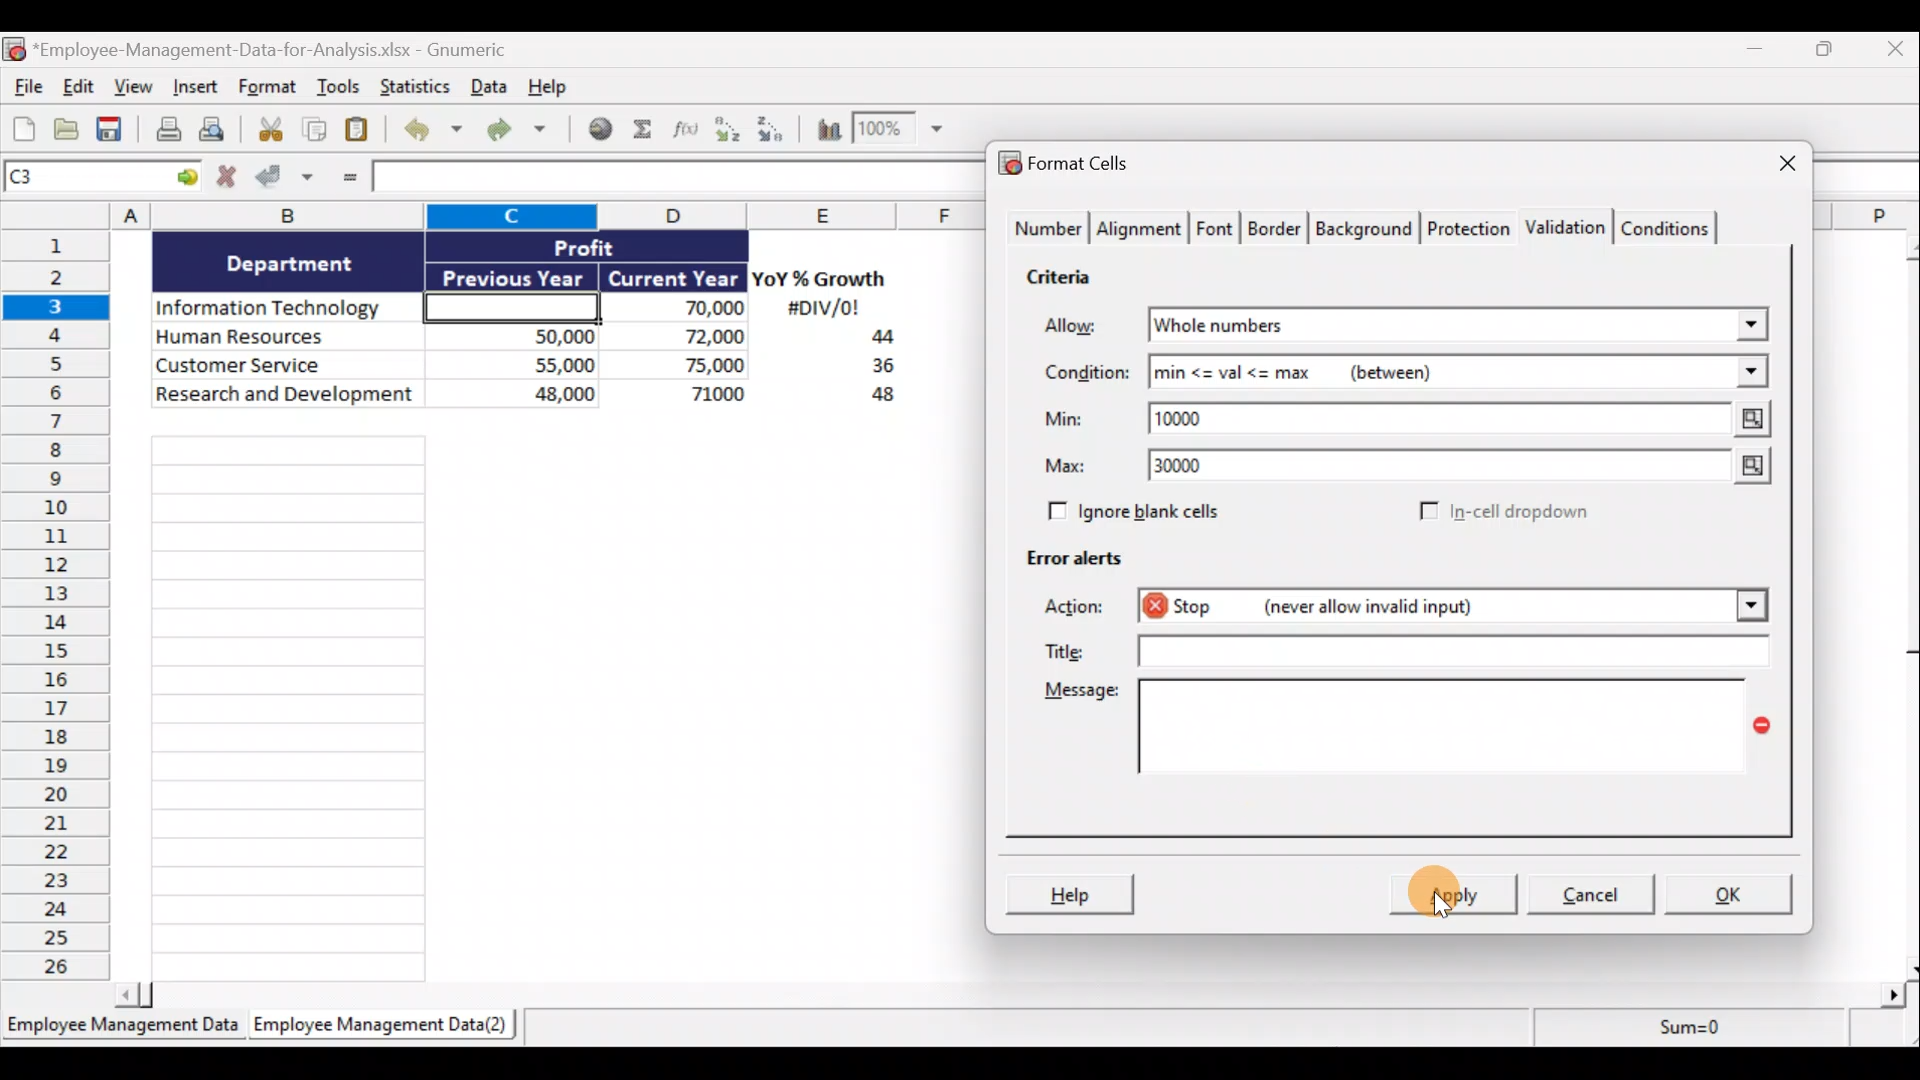  What do you see at coordinates (1741, 468) in the screenshot?
I see `Max value` at bounding box center [1741, 468].